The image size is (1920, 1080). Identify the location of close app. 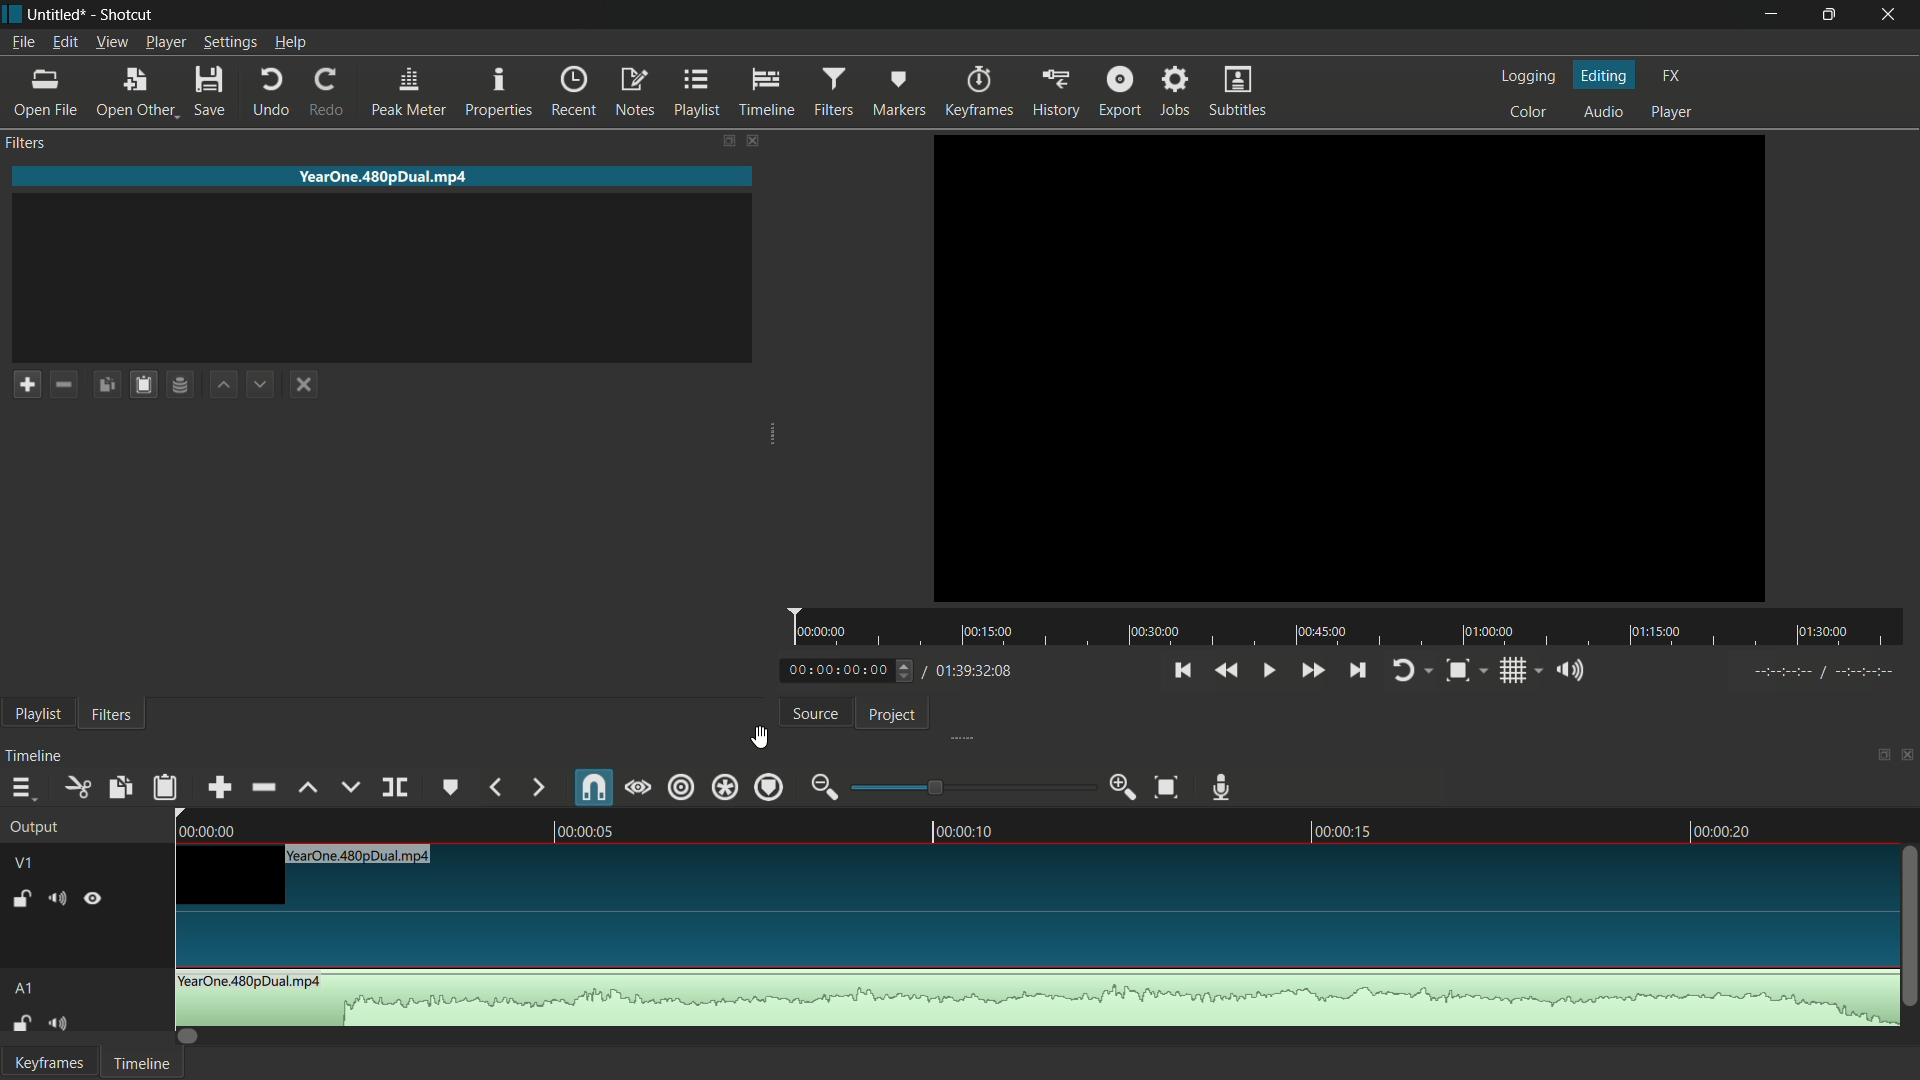
(1891, 15).